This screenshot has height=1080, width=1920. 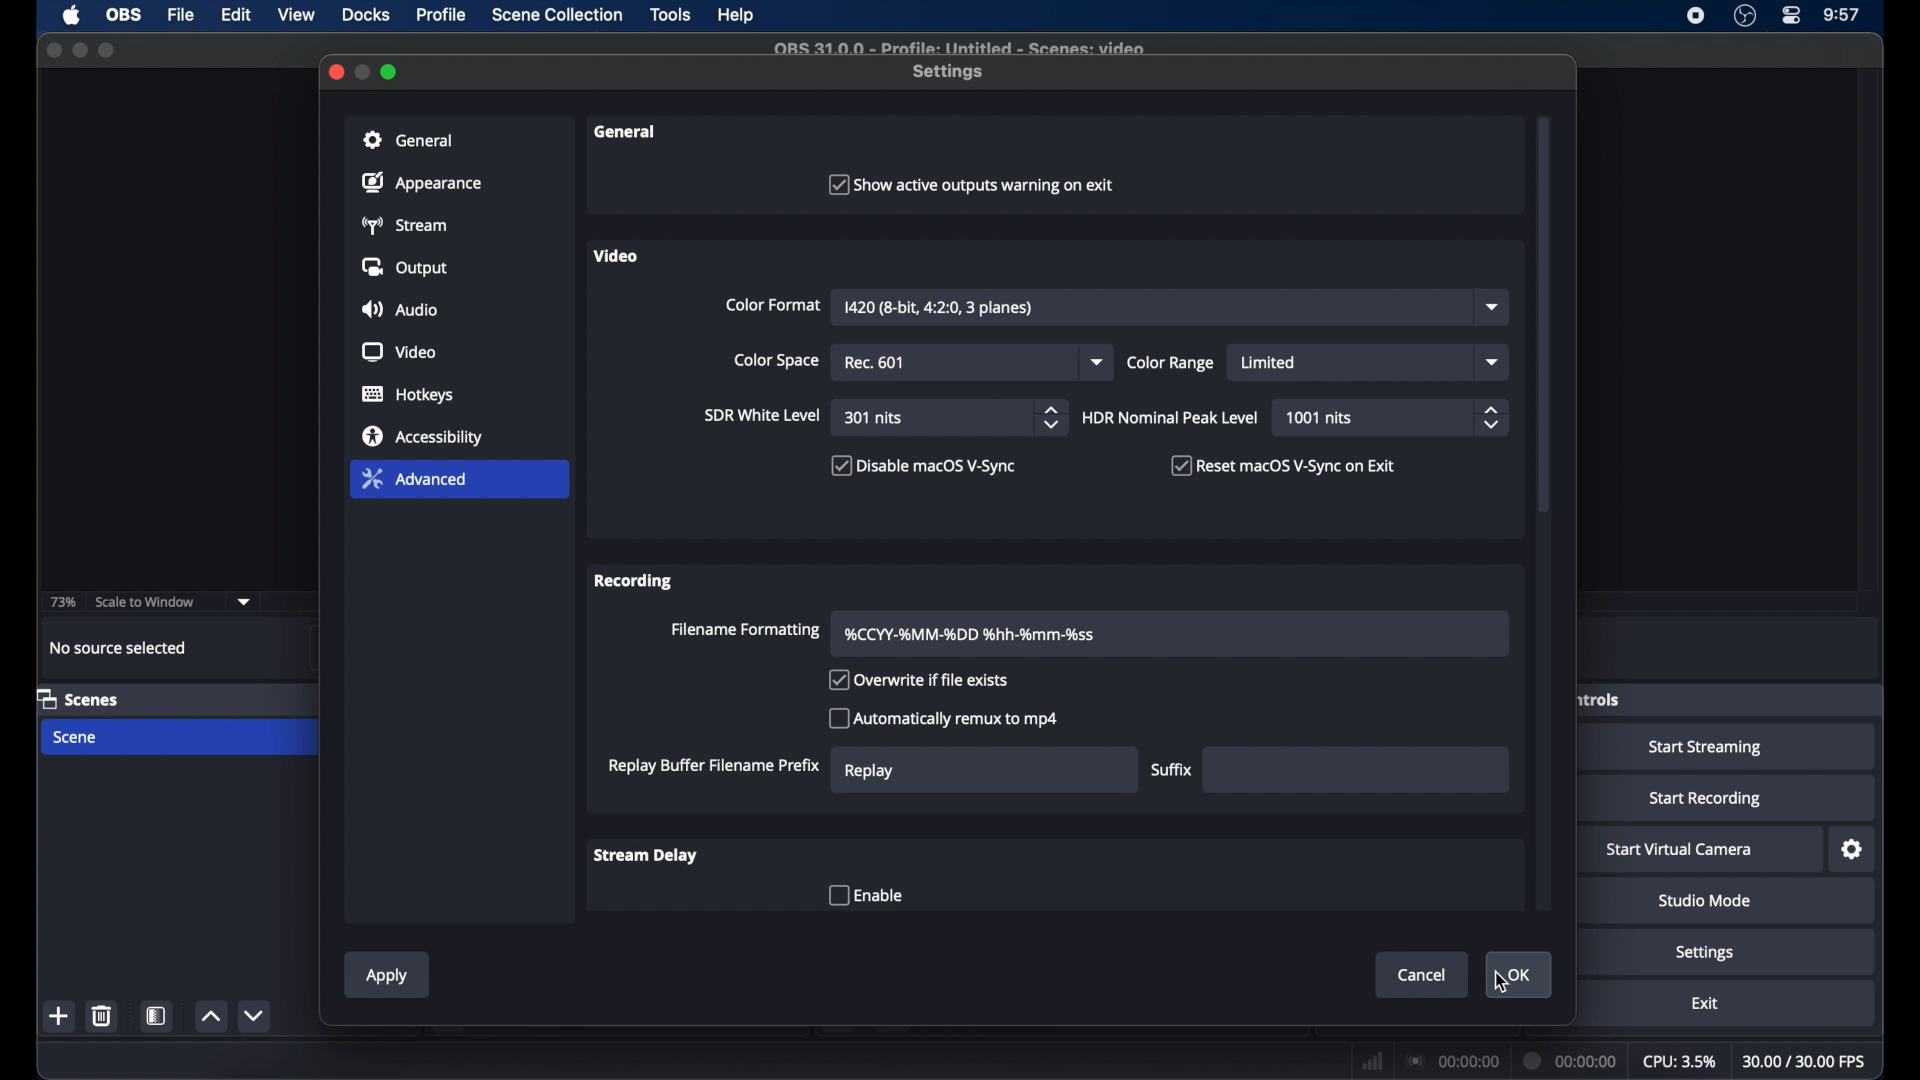 What do you see at coordinates (79, 50) in the screenshot?
I see `maximize` at bounding box center [79, 50].